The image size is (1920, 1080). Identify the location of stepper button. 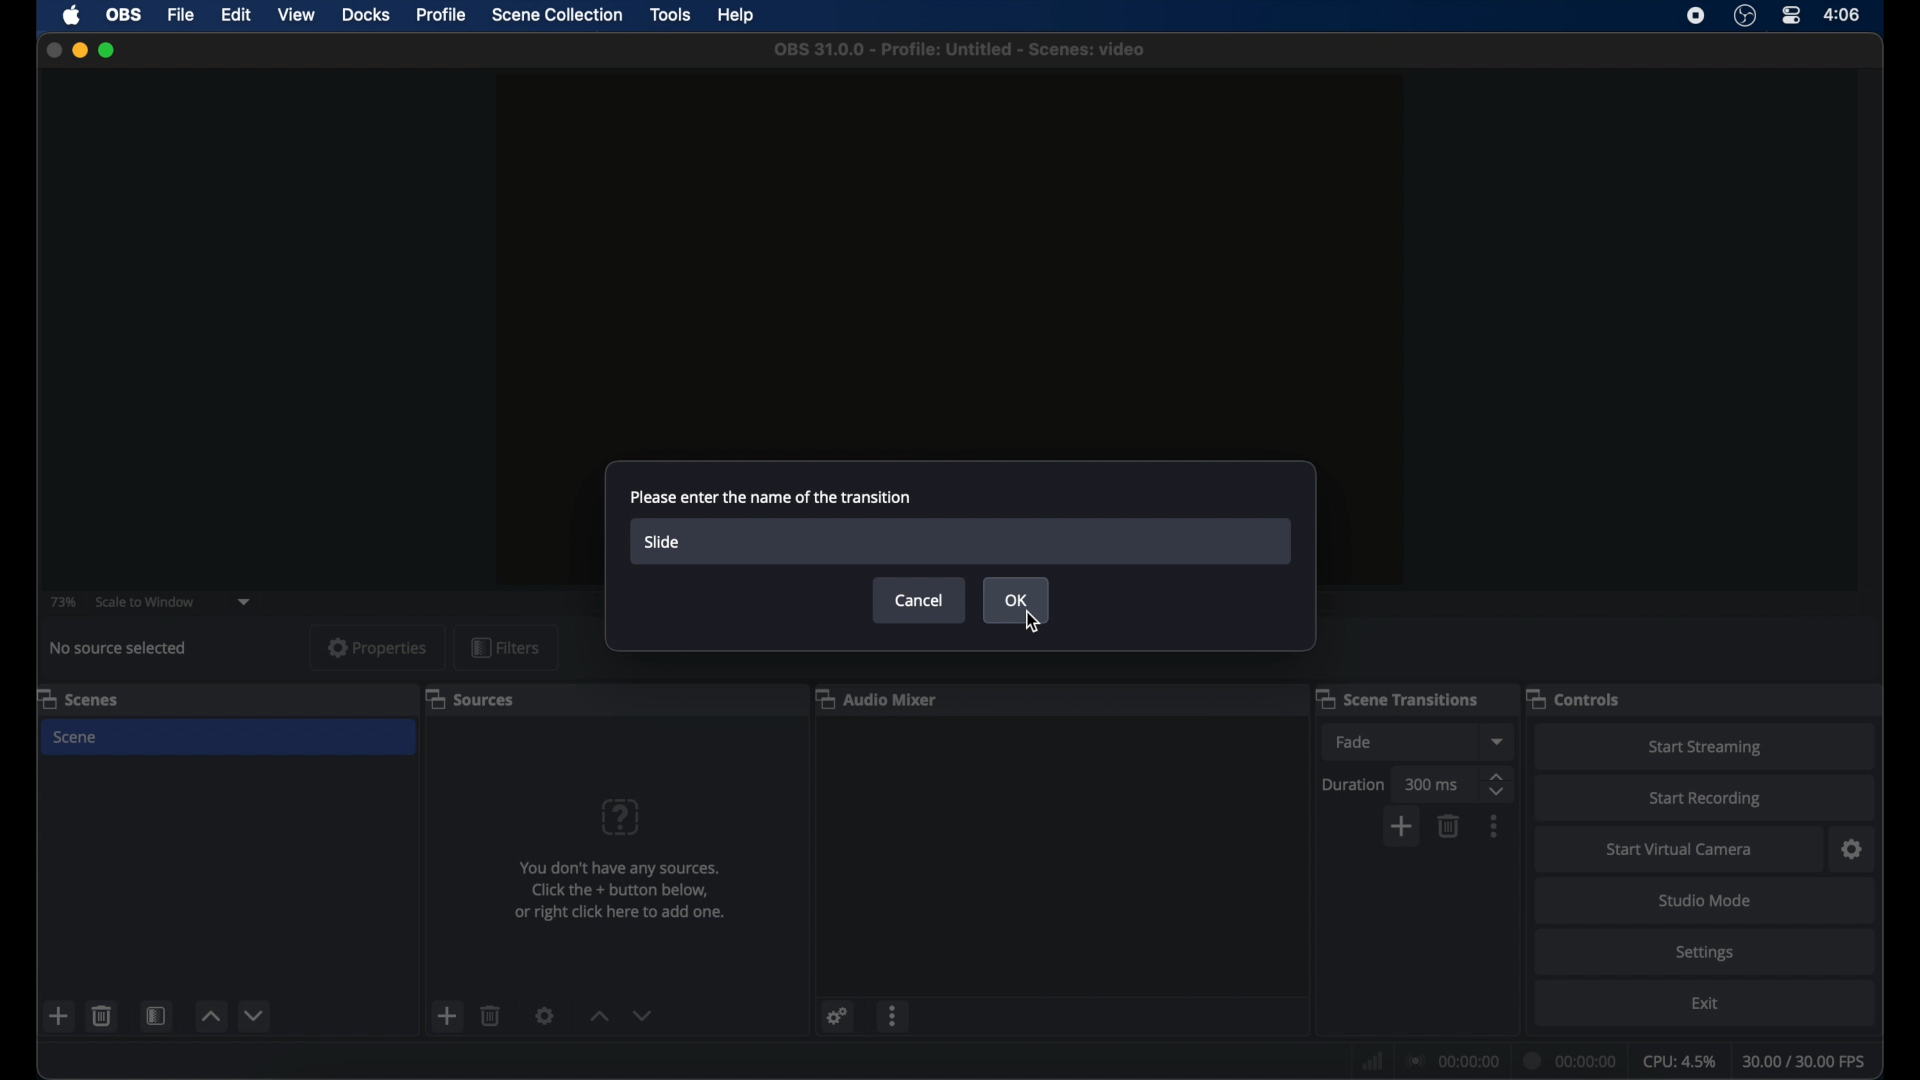
(1499, 784).